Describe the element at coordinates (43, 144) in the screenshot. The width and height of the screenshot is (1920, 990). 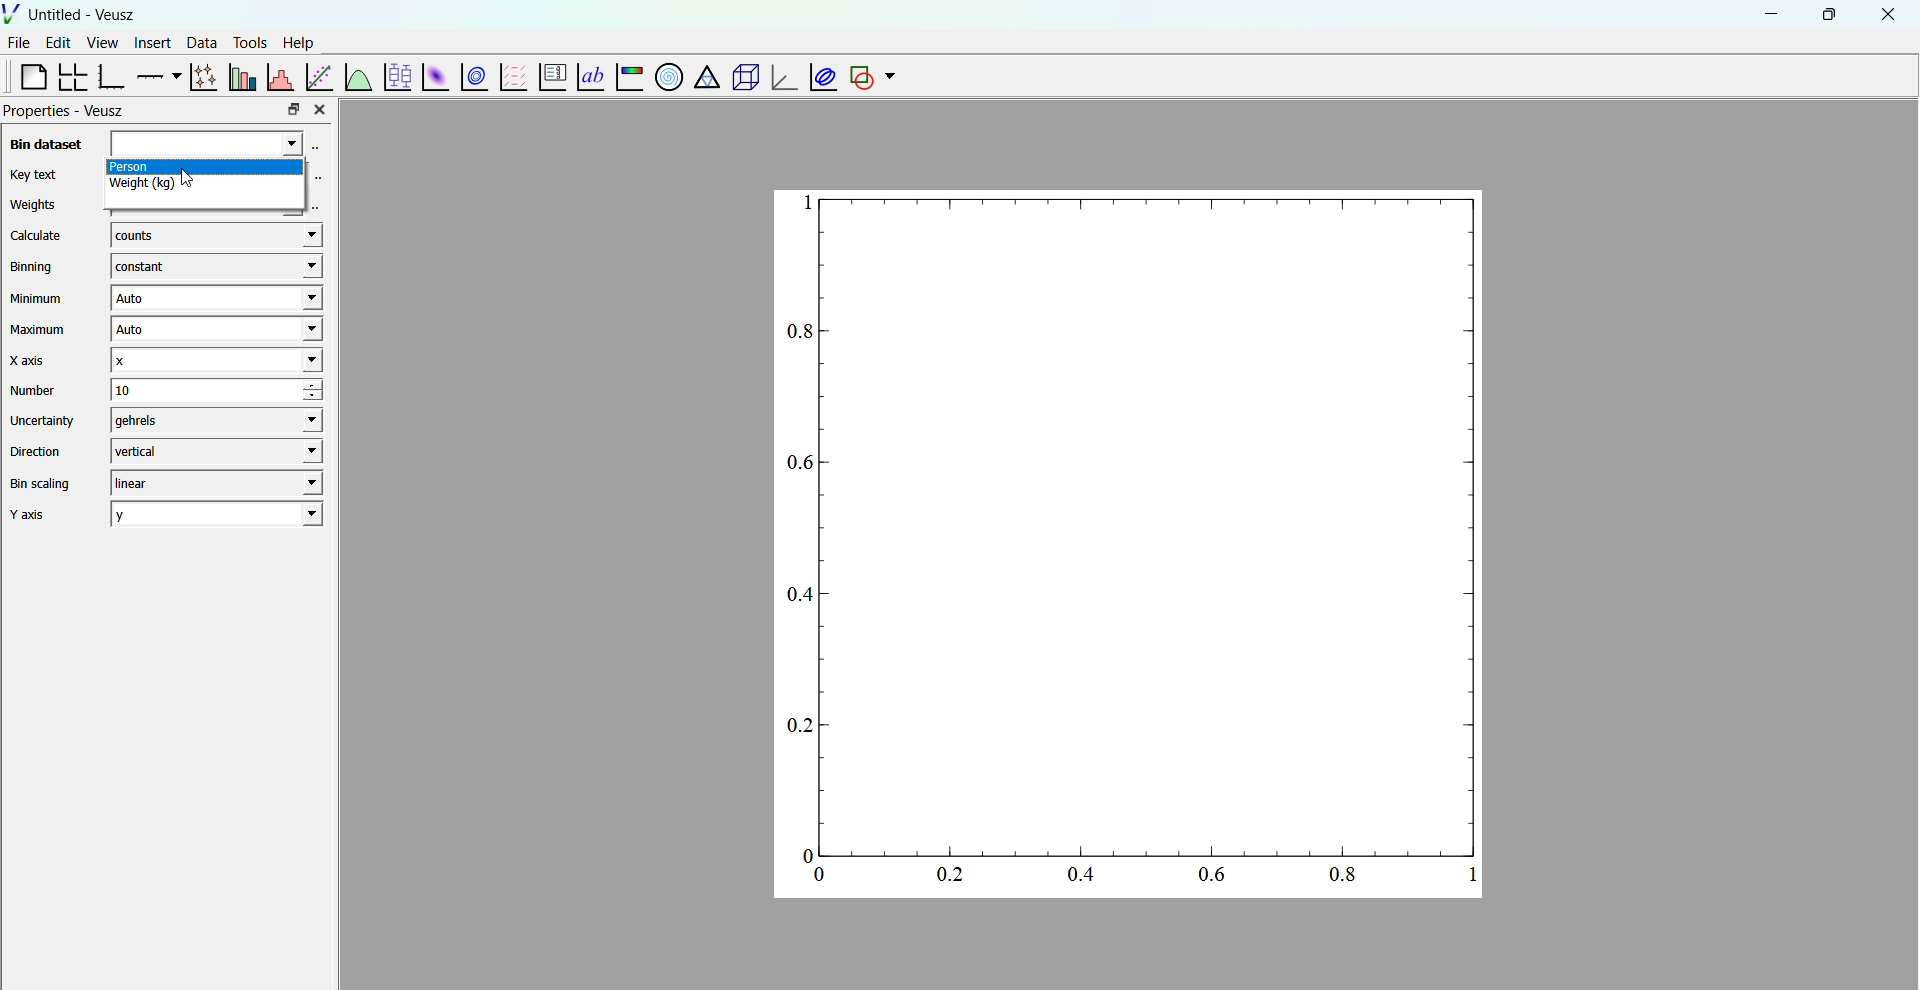
I see `Bin Dataset` at that location.